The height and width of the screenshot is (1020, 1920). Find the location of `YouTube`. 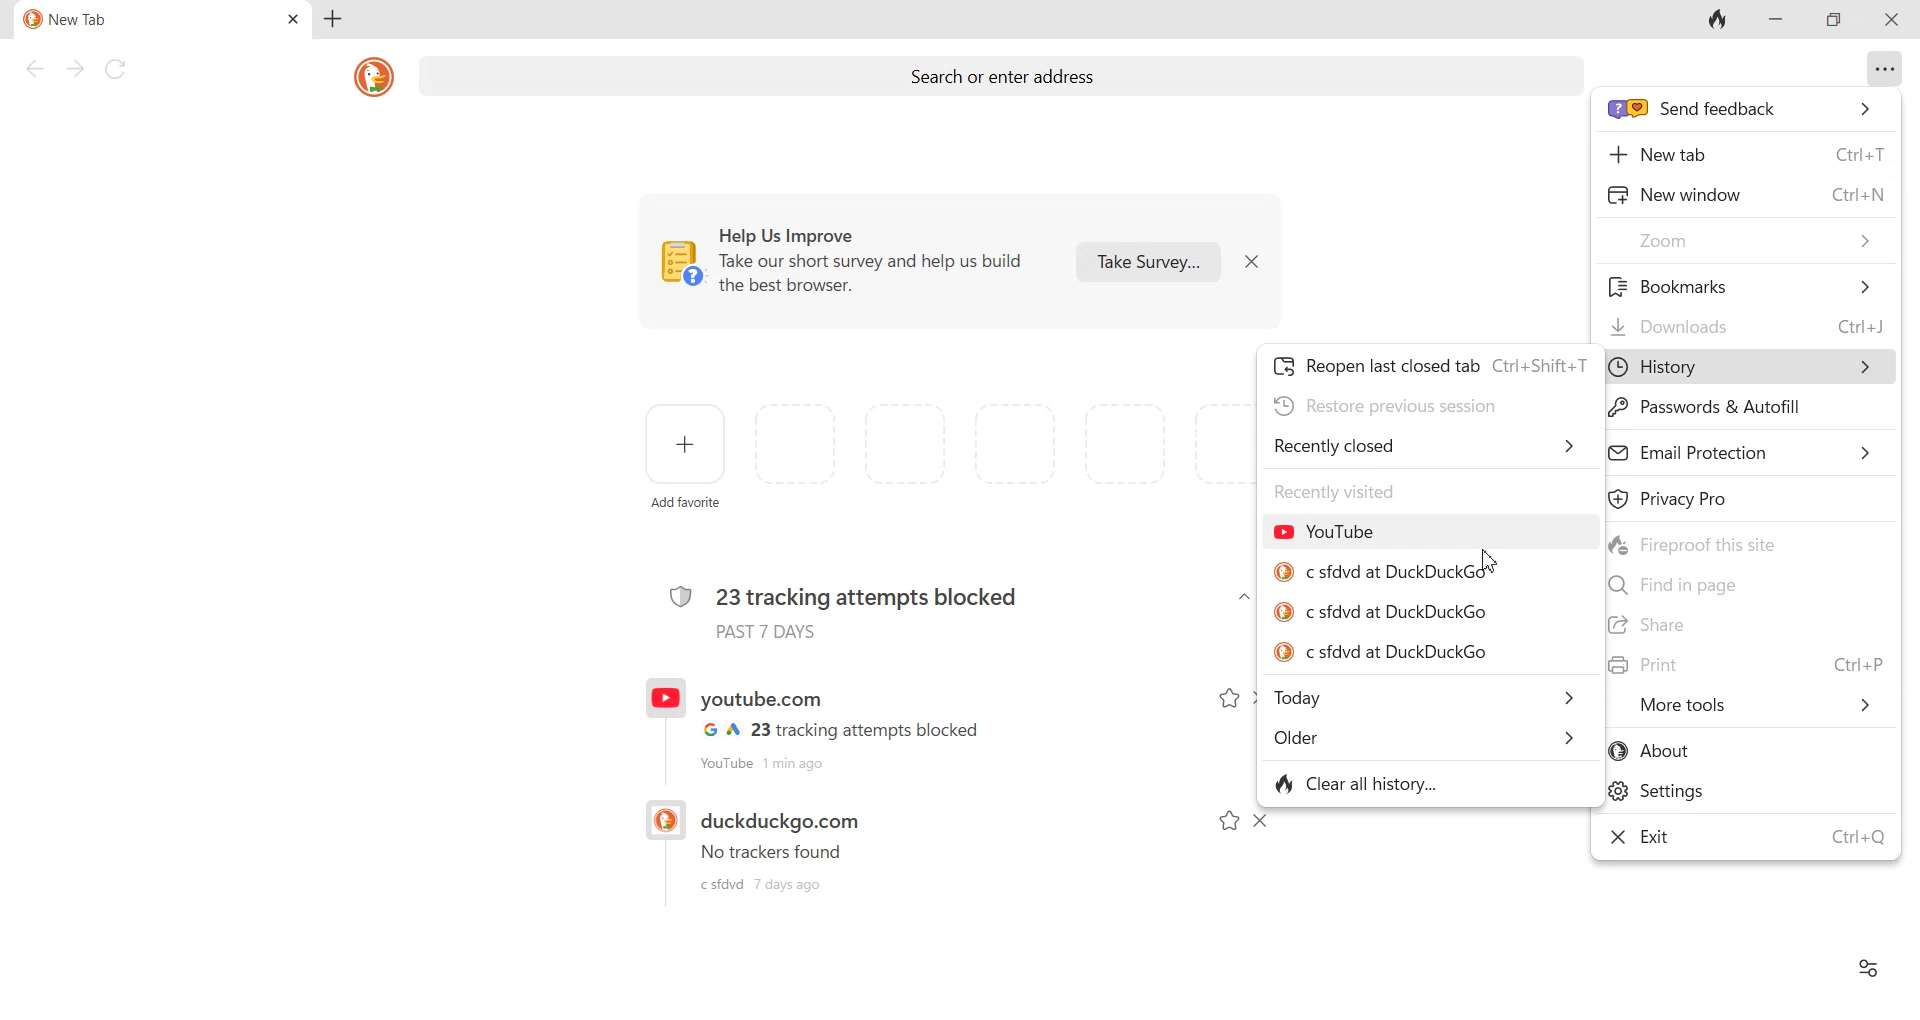

YouTube is located at coordinates (1326, 531).